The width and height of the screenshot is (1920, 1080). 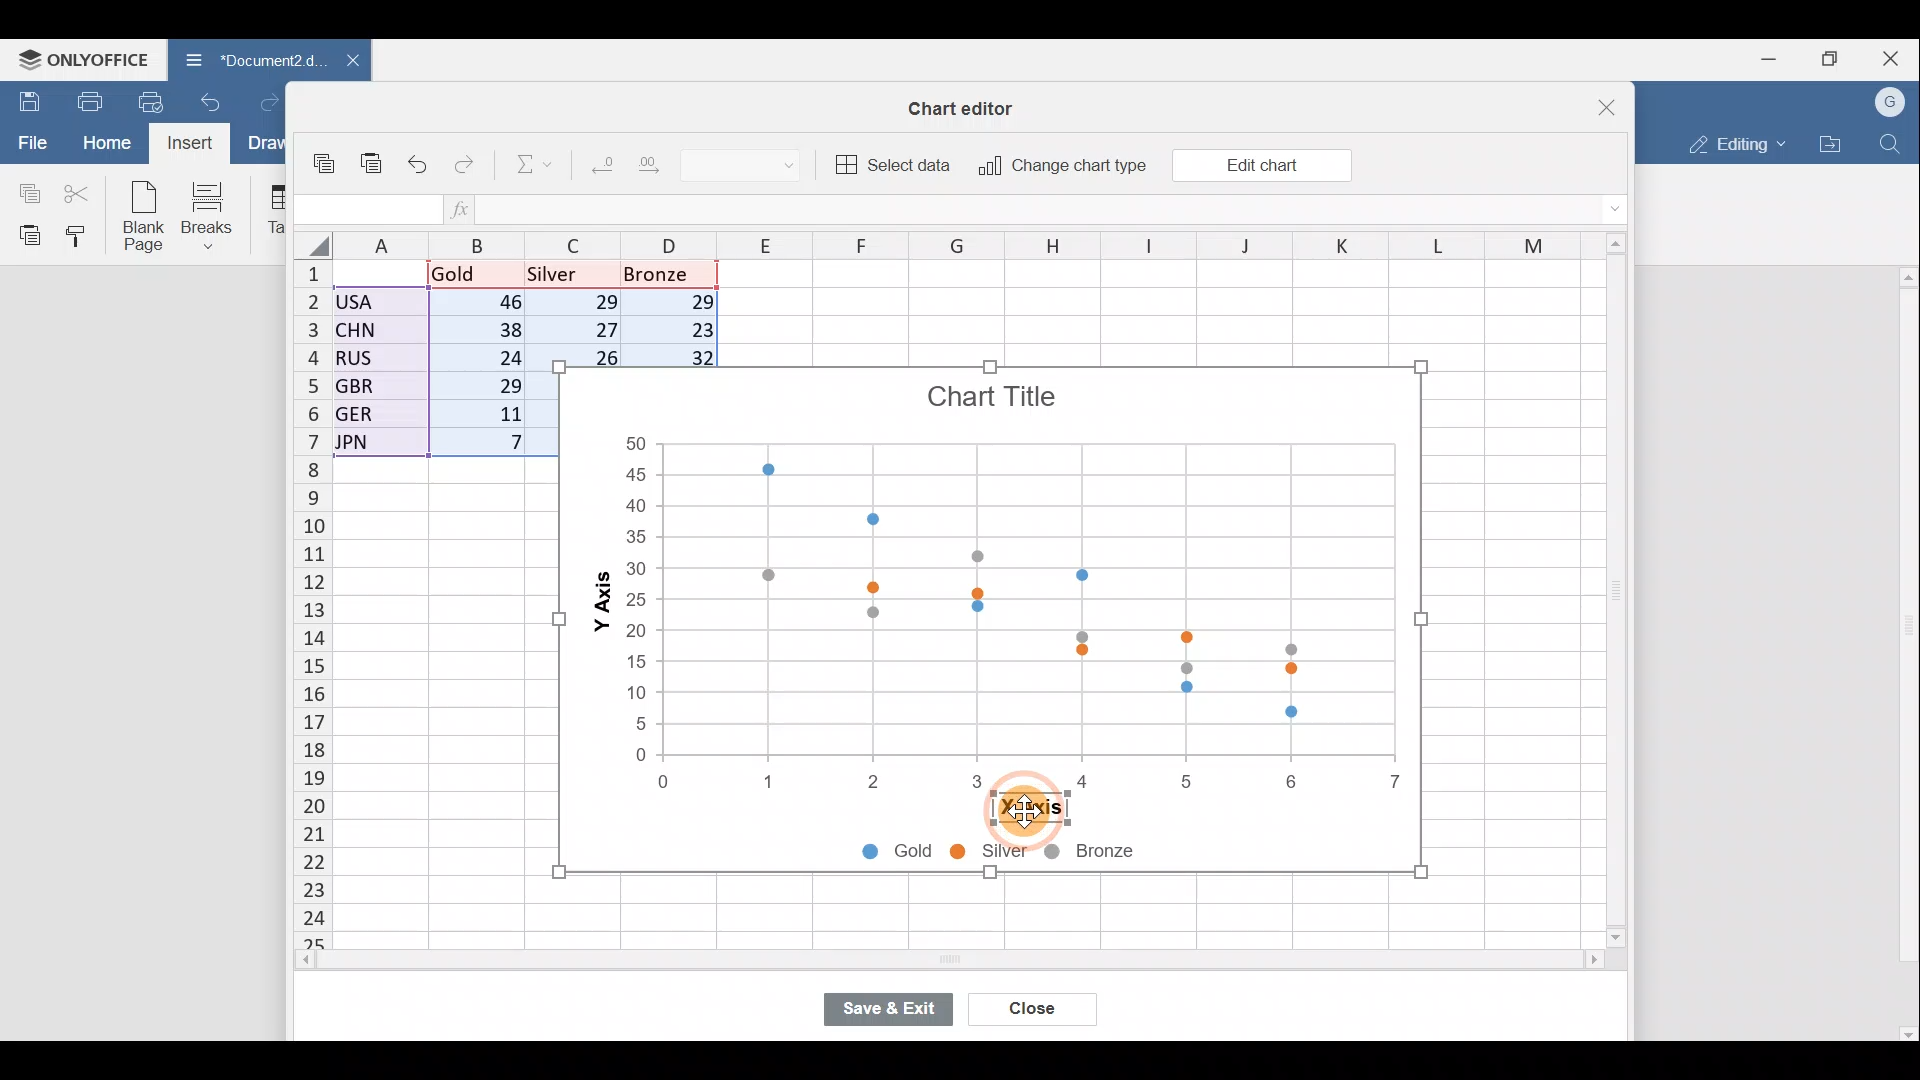 I want to click on Chart editor, so click(x=970, y=104).